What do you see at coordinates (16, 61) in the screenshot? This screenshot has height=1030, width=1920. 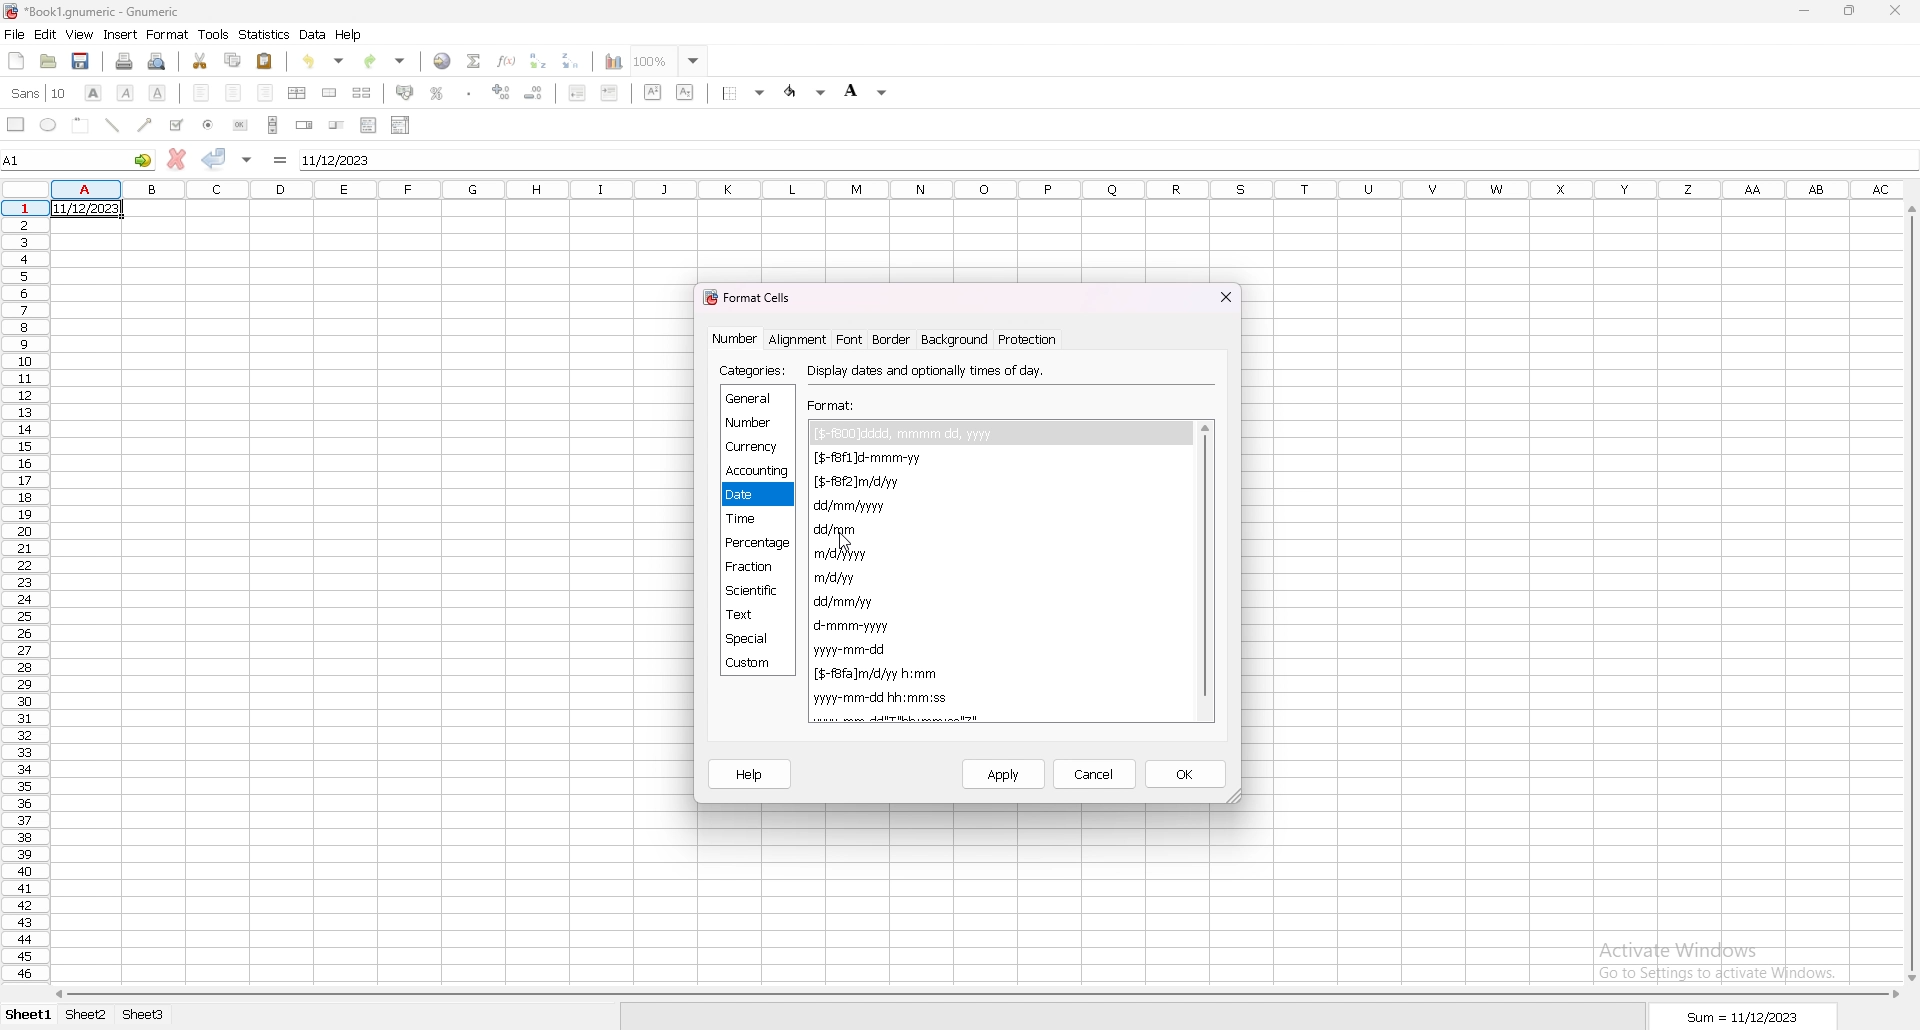 I see `new` at bounding box center [16, 61].